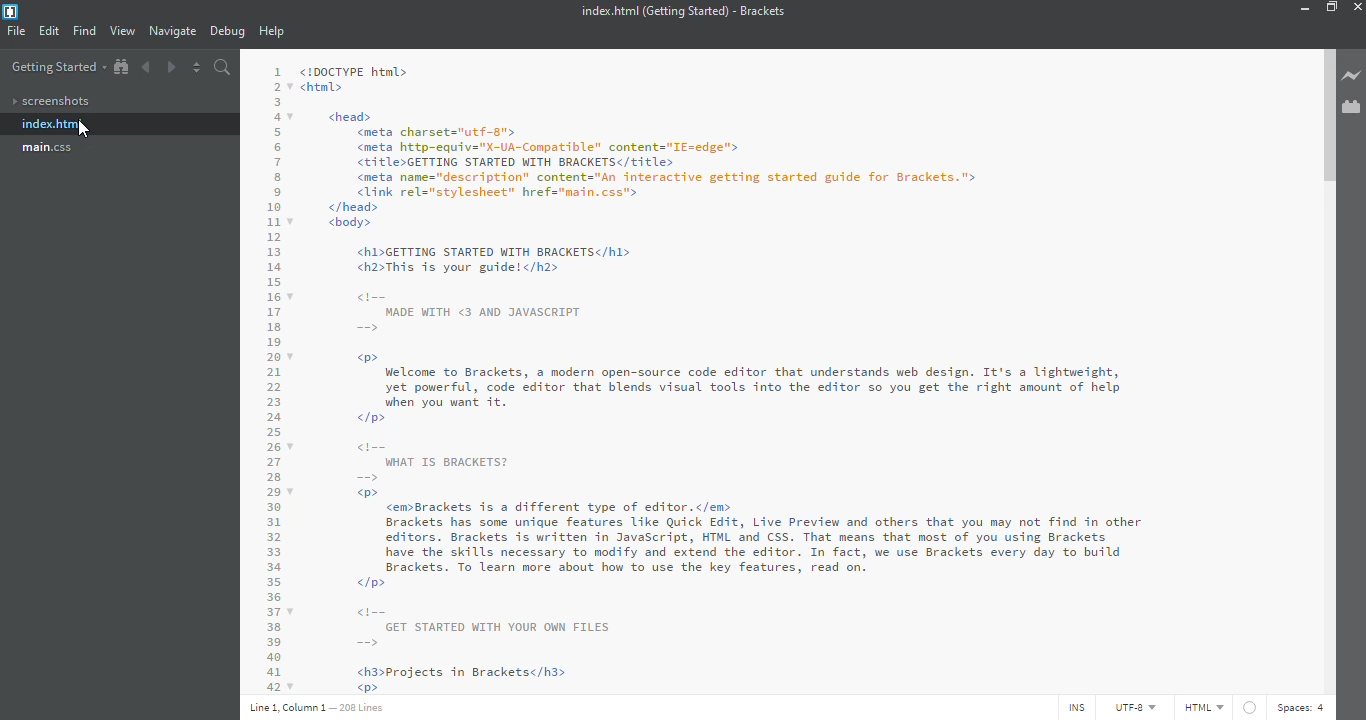  I want to click on new.html (Getting Started) - Brackets, so click(679, 11).